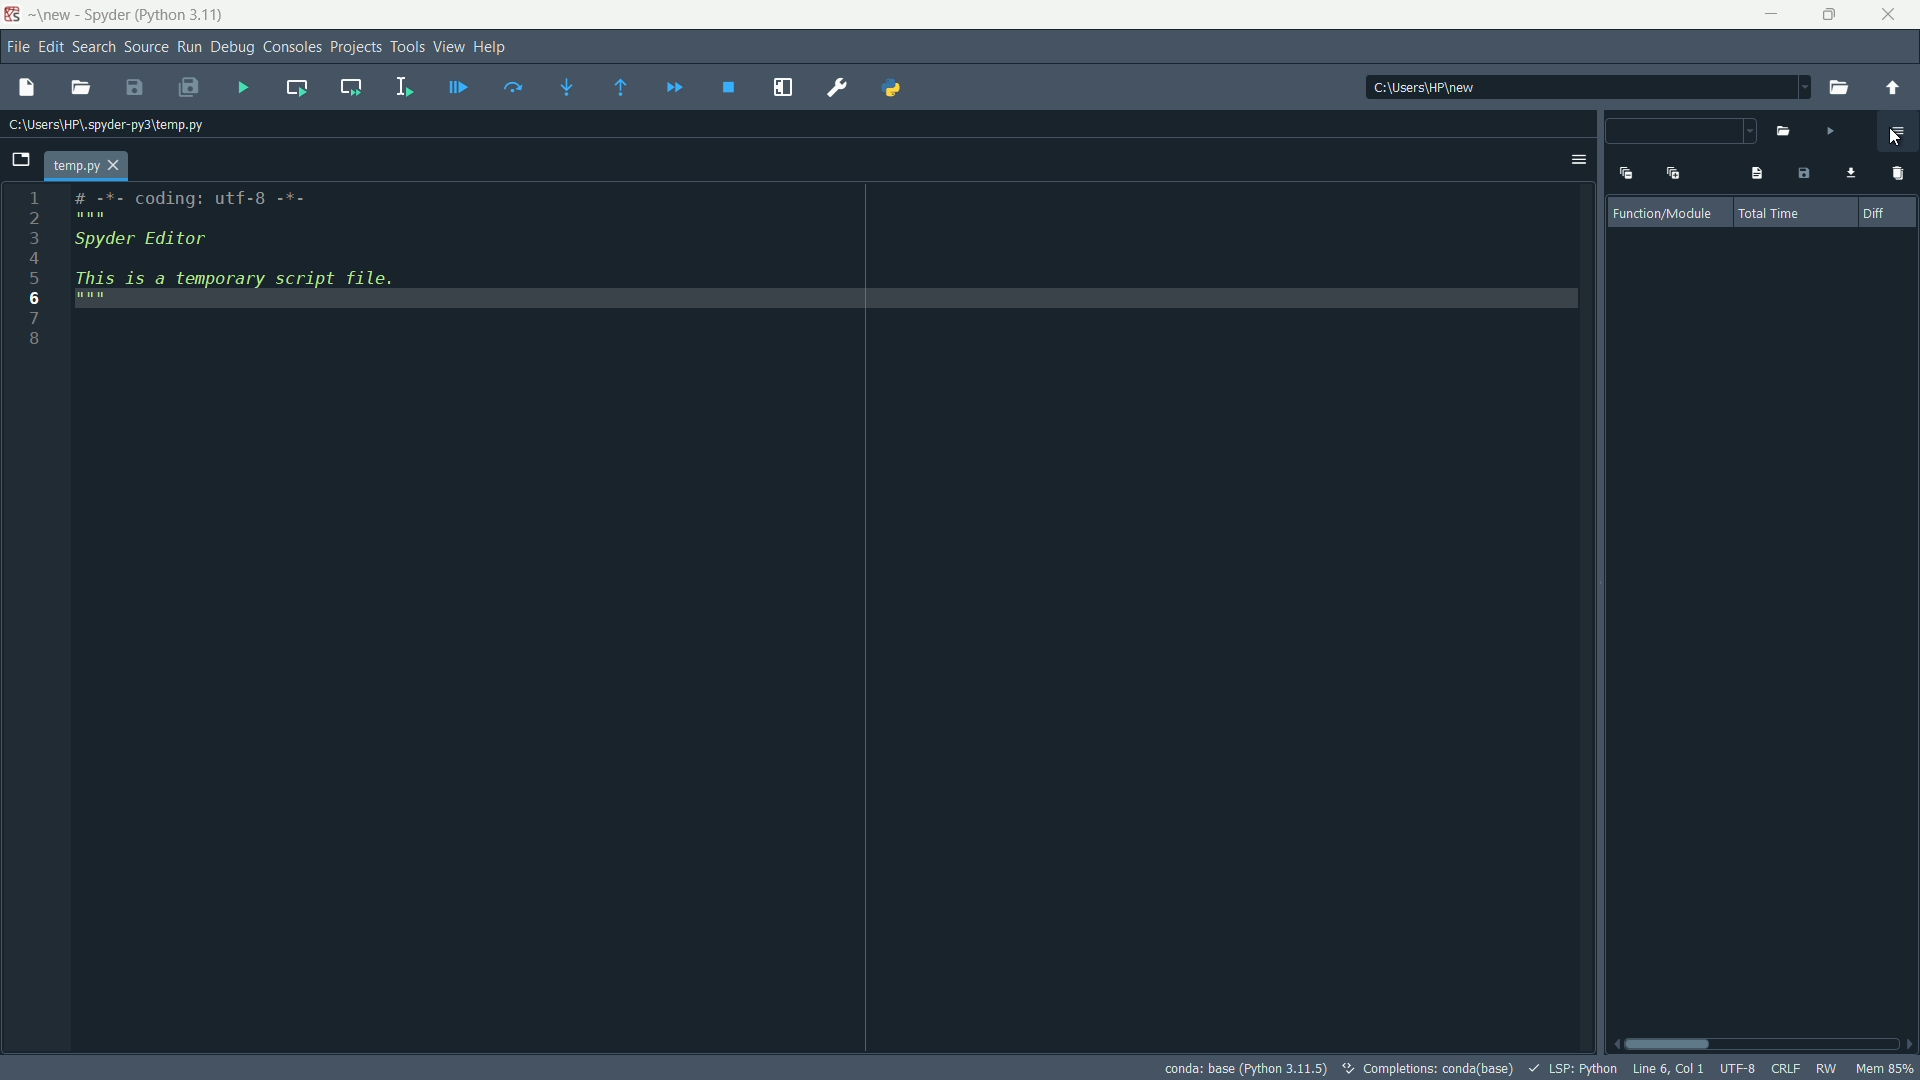  I want to click on new, so click(53, 15).